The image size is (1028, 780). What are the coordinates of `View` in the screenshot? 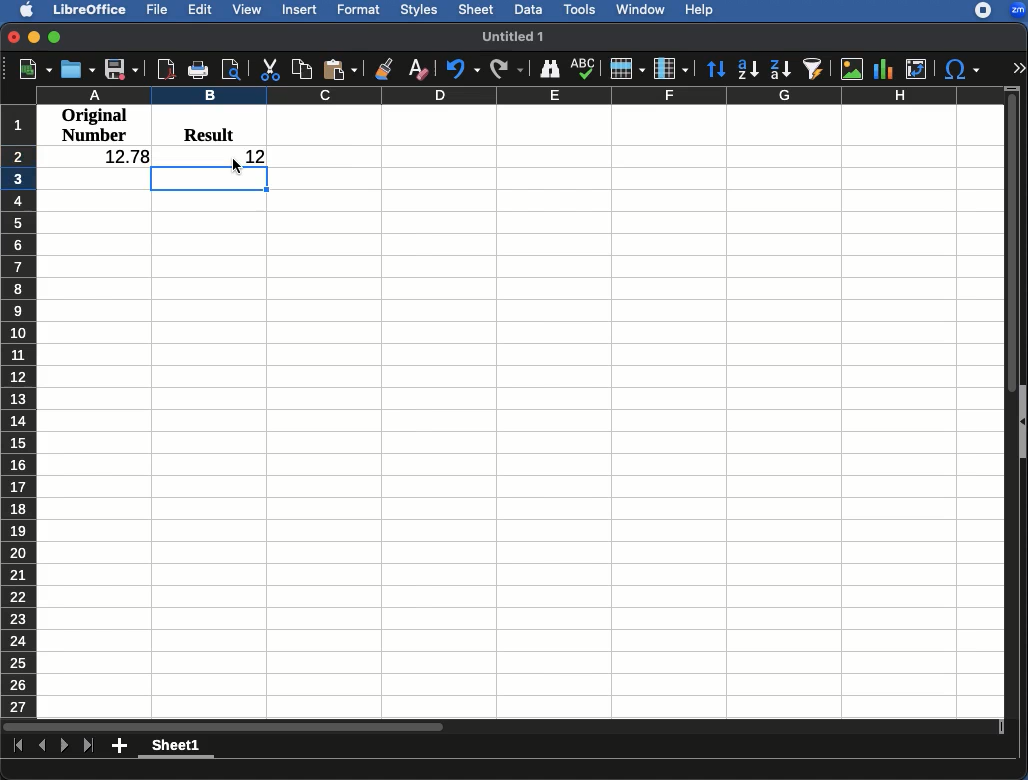 It's located at (249, 10).